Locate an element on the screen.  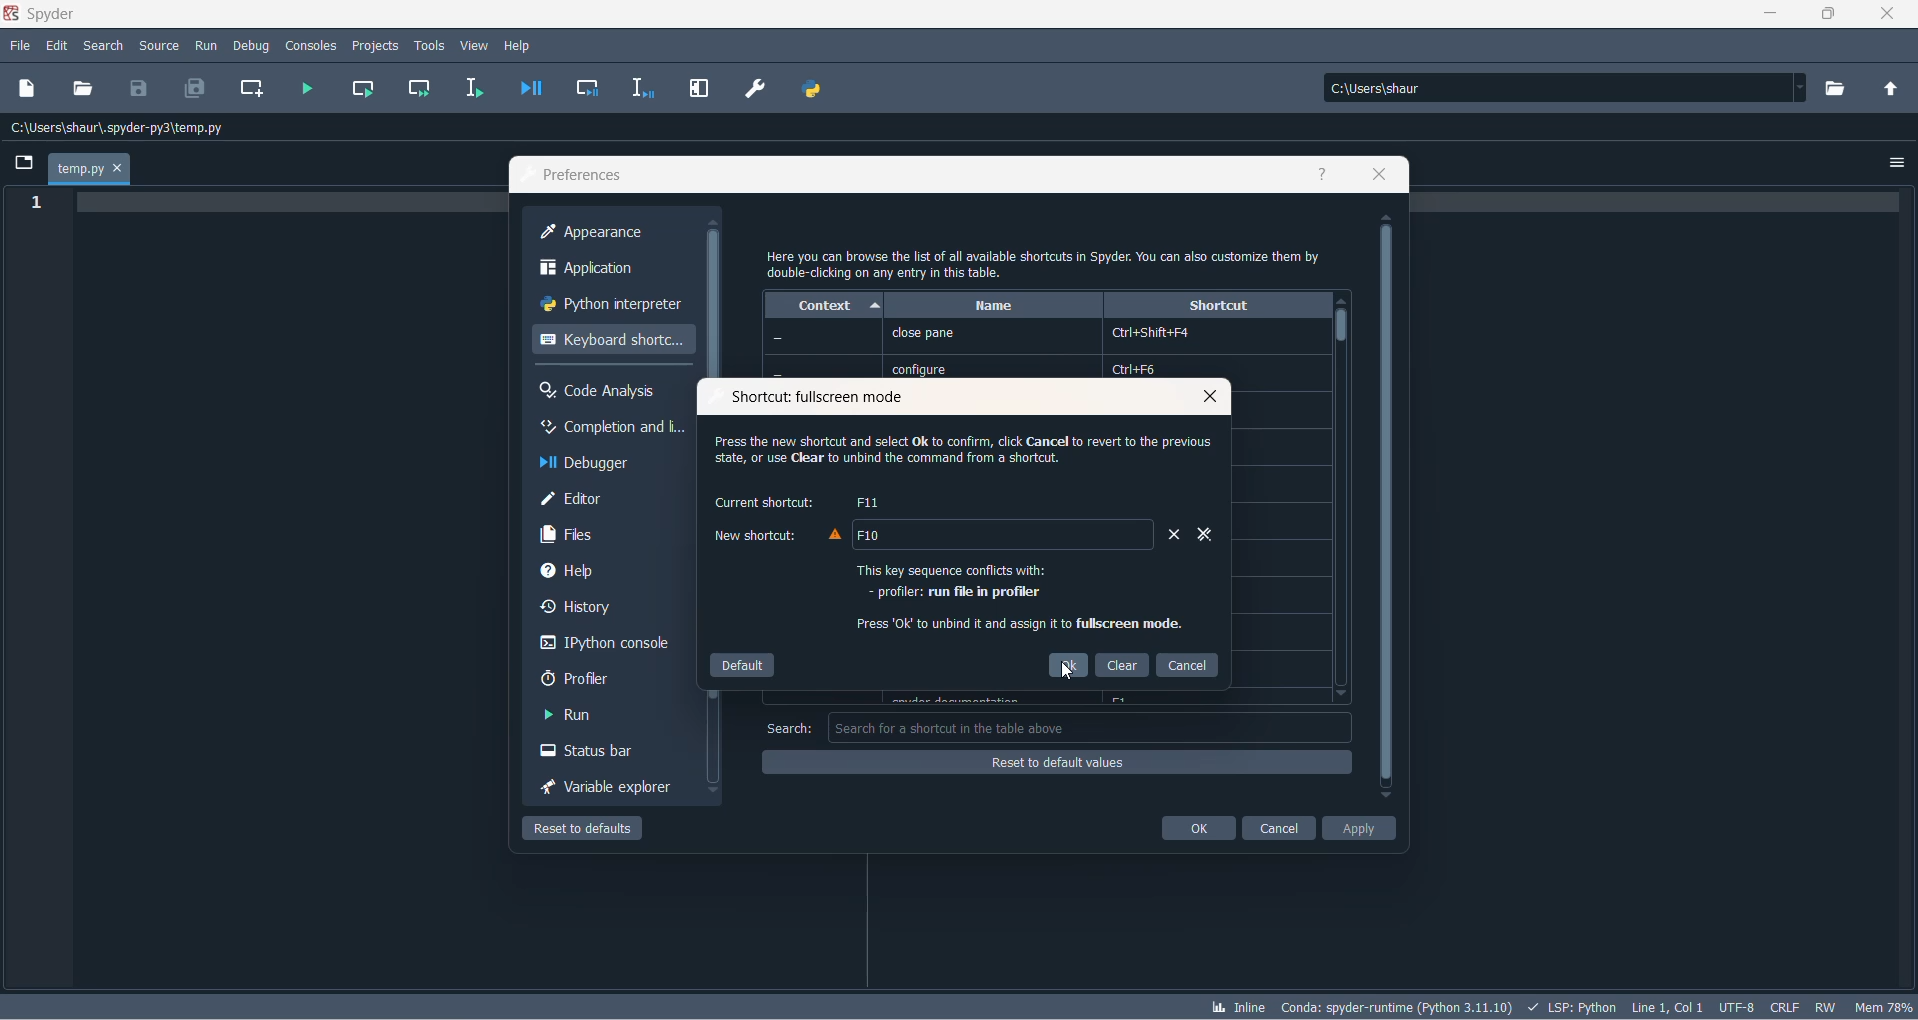
application is located at coordinates (610, 270).